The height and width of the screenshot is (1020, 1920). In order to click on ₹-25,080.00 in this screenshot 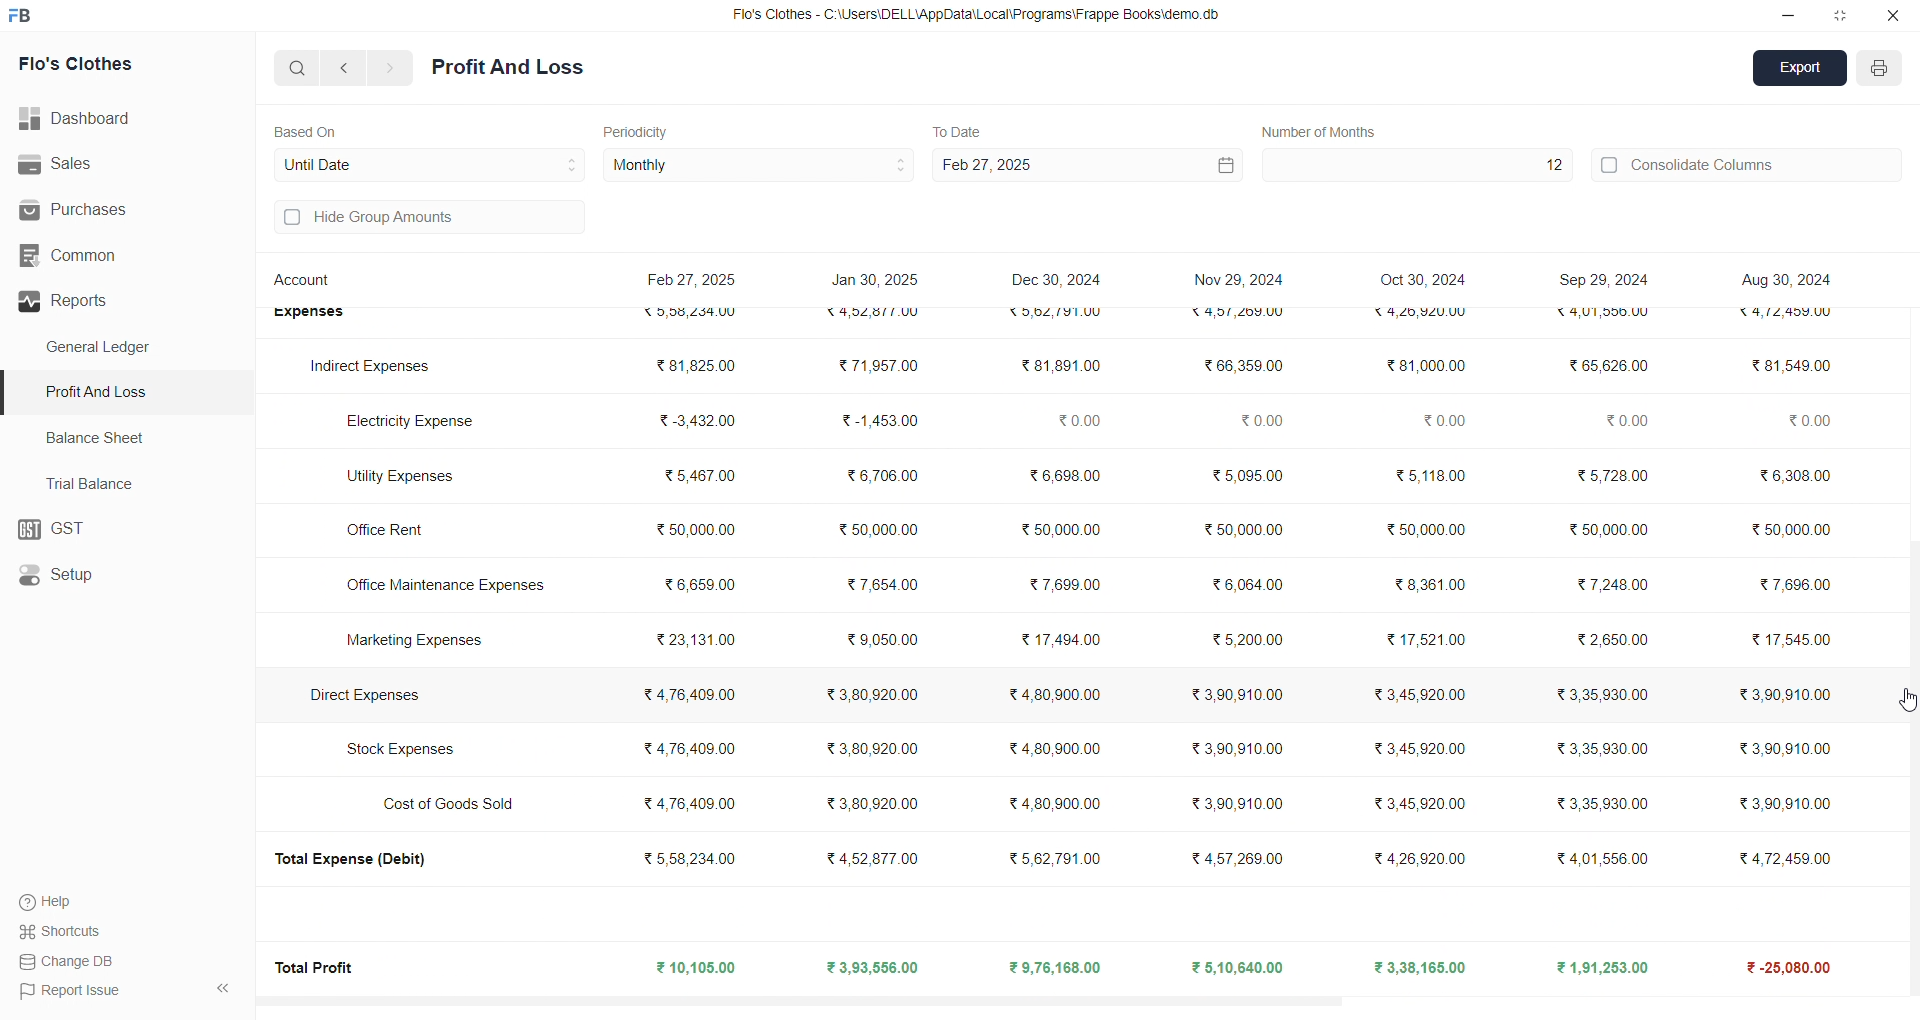, I will do `click(1780, 968)`.